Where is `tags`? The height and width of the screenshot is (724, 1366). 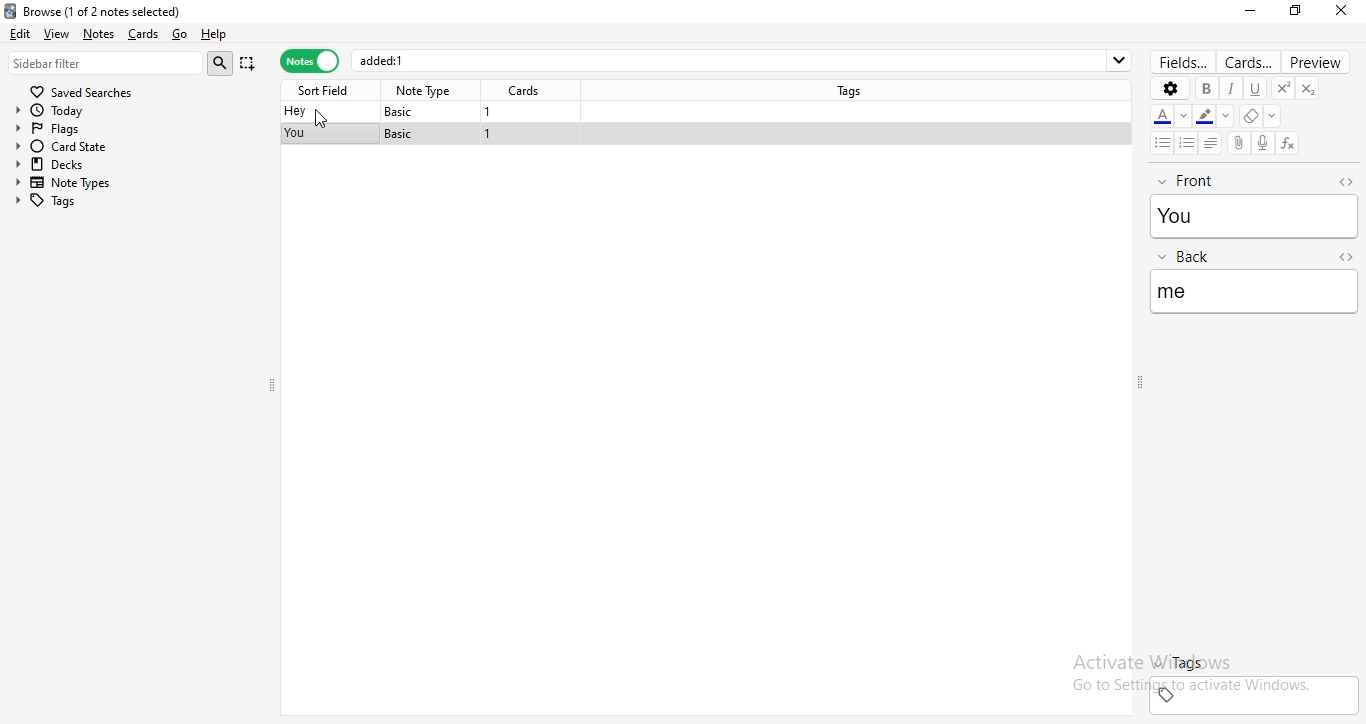
tags is located at coordinates (65, 200).